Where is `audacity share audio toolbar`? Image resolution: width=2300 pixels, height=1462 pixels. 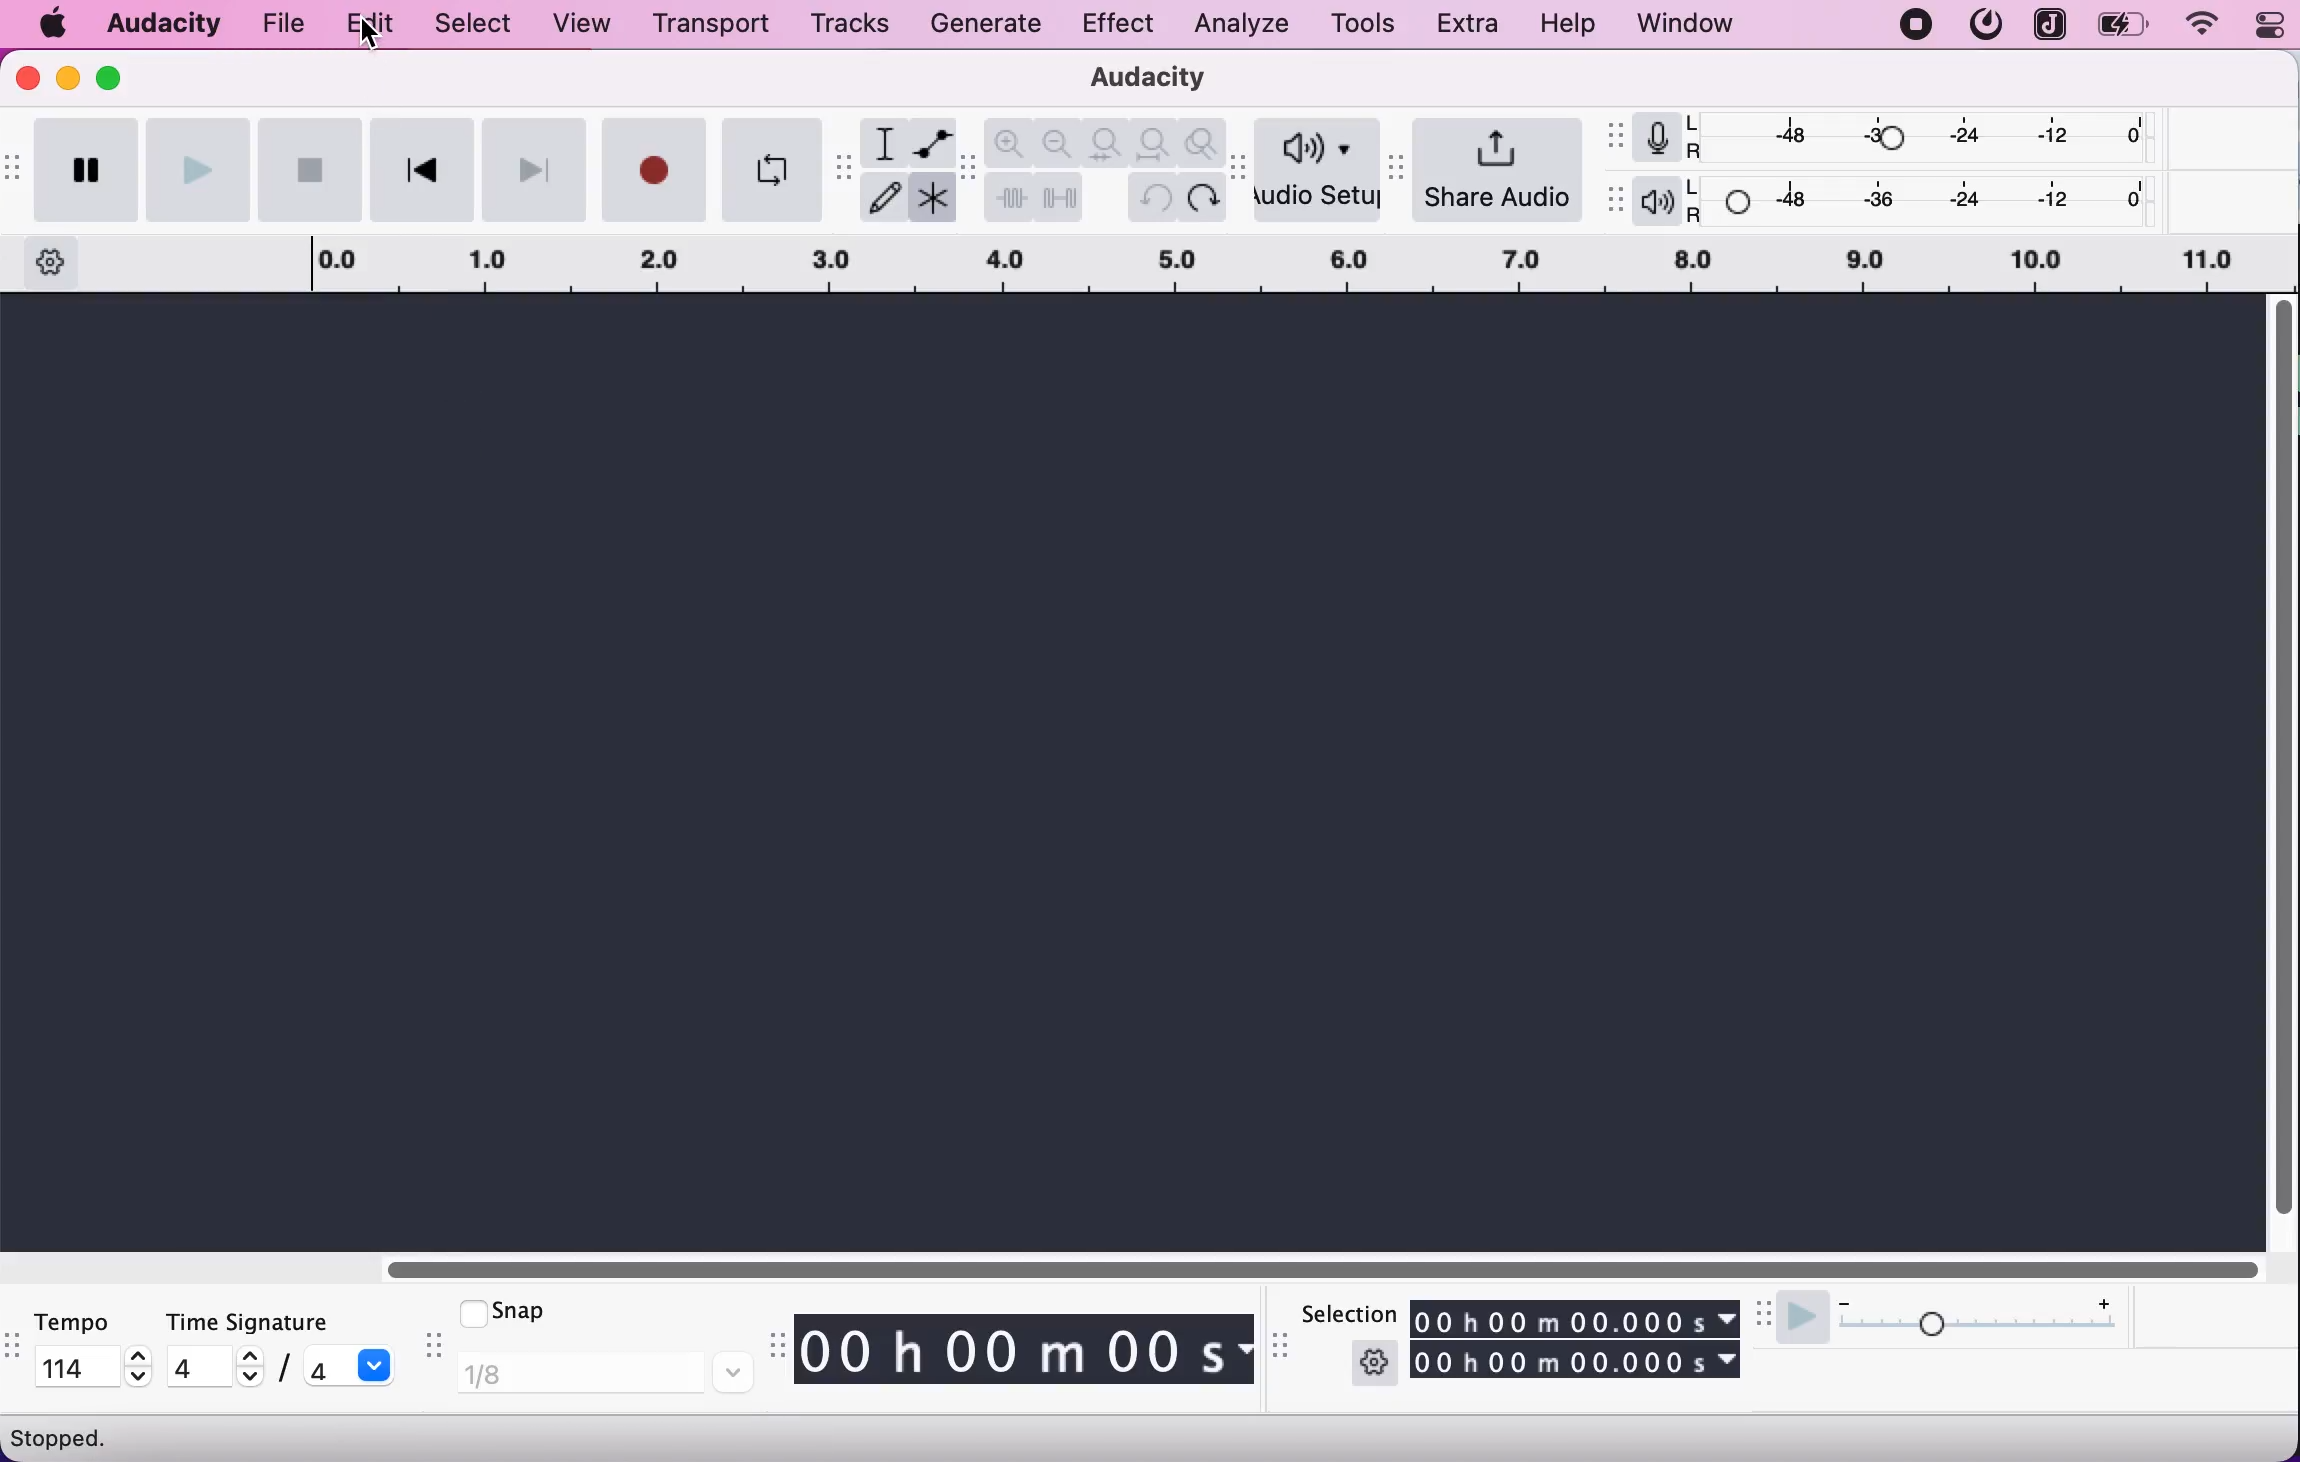 audacity share audio toolbar is located at coordinates (1399, 163).